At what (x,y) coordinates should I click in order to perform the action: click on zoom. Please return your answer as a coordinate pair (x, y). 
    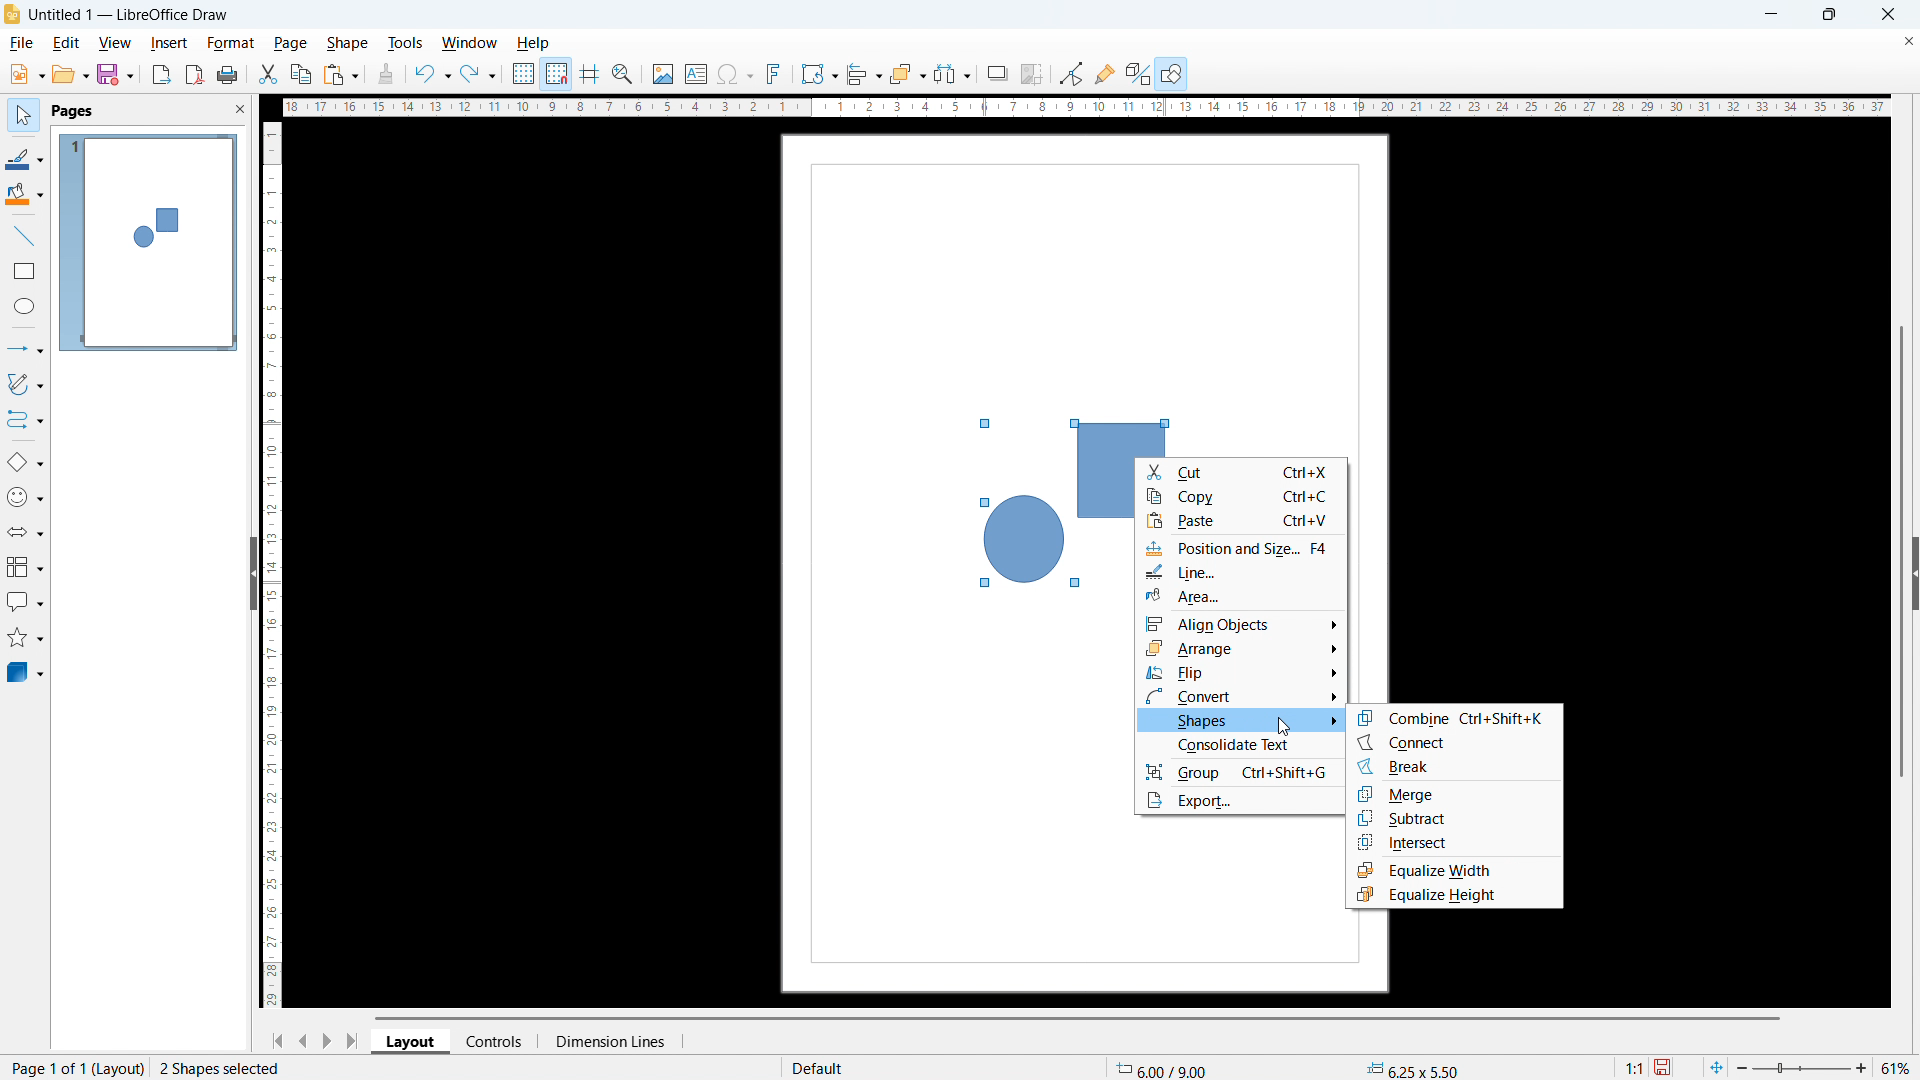
    Looking at the image, I should click on (624, 75).